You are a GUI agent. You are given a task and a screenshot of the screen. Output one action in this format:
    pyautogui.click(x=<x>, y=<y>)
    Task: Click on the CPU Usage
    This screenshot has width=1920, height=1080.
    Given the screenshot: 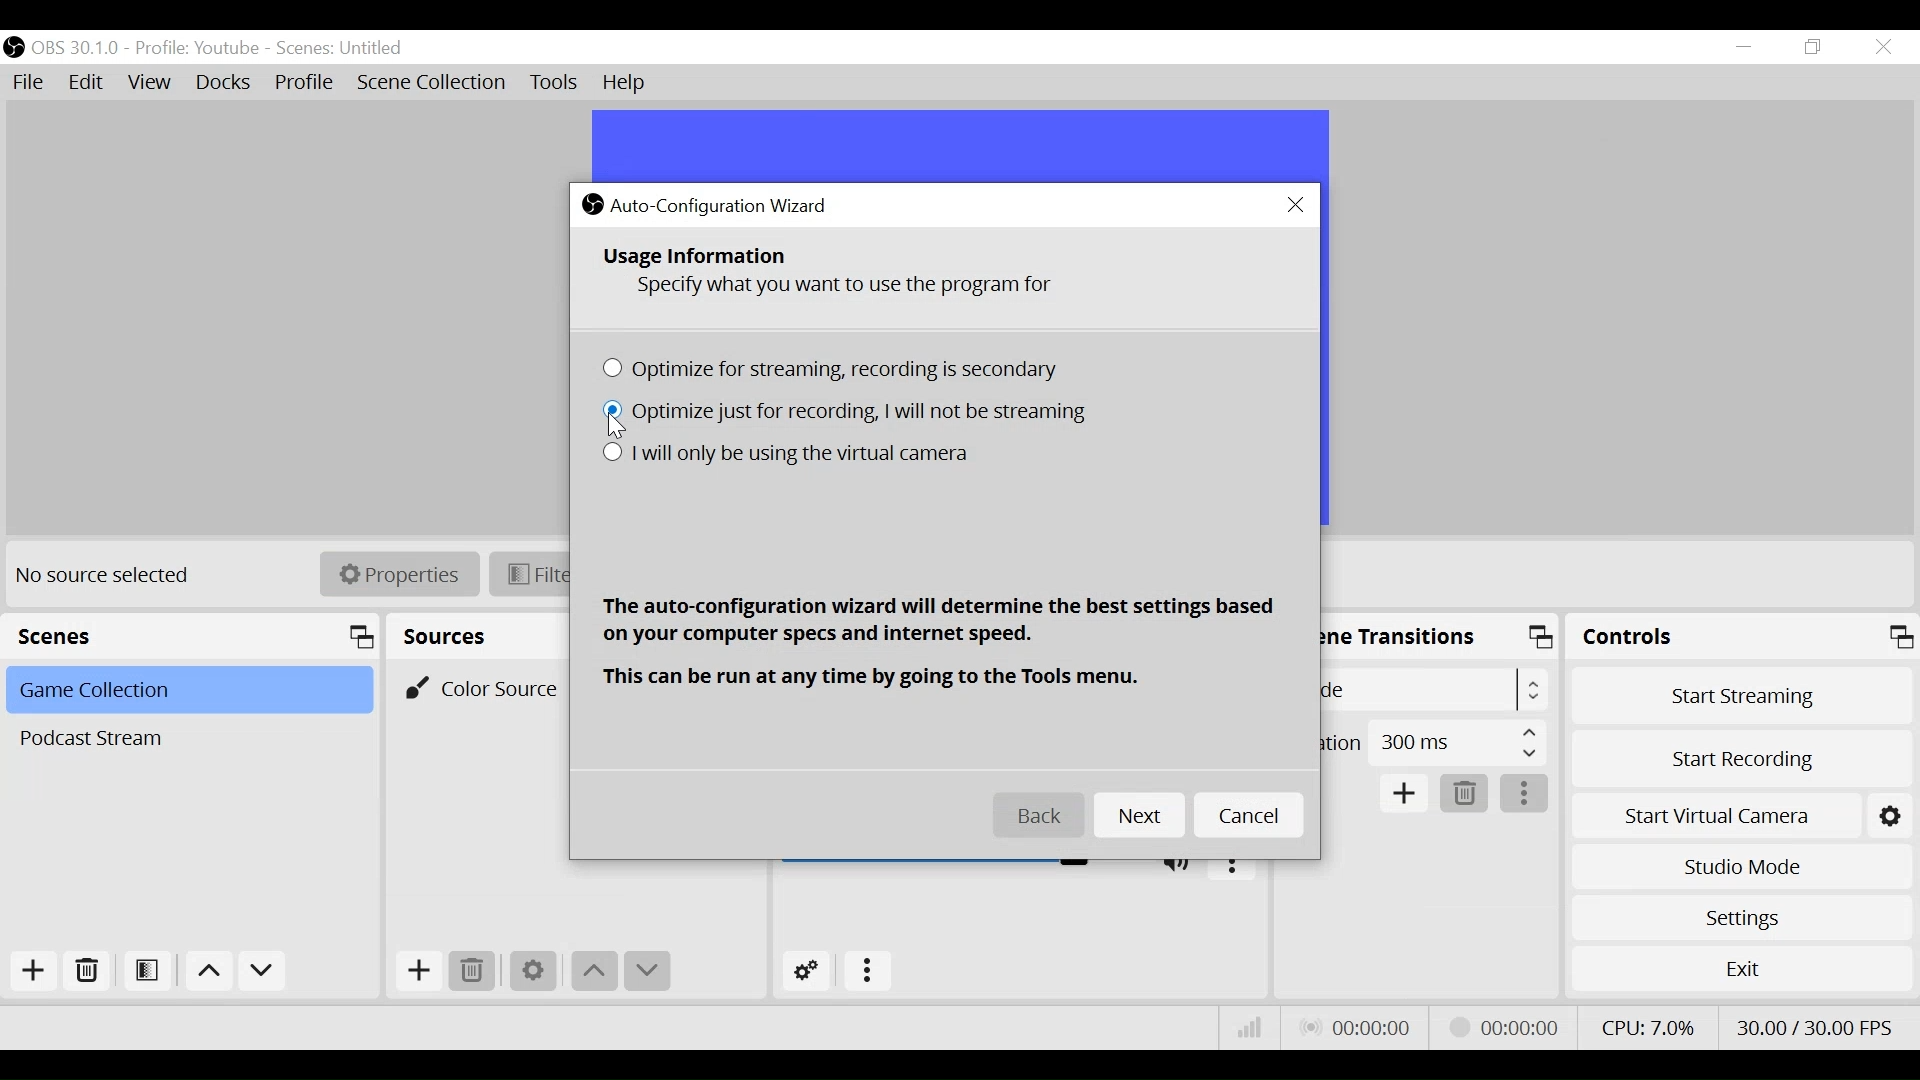 What is the action you would take?
    pyautogui.click(x=1647, y=1027)
    